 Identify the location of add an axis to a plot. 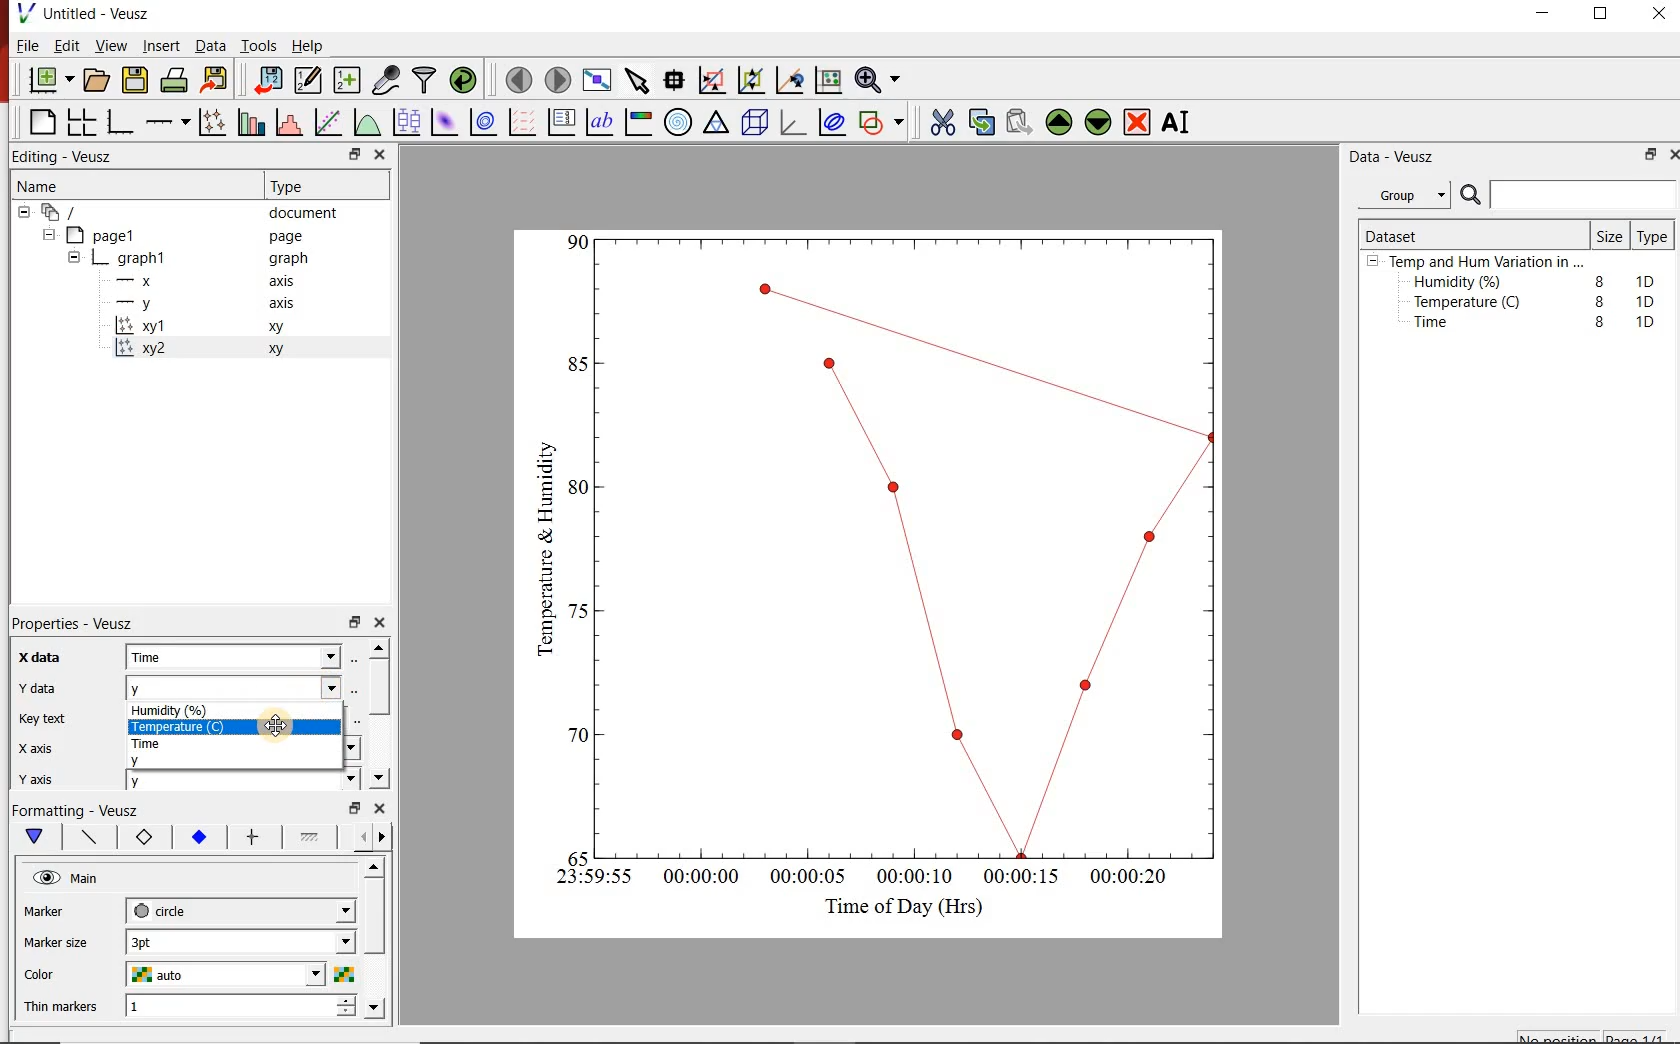
(169, 120).